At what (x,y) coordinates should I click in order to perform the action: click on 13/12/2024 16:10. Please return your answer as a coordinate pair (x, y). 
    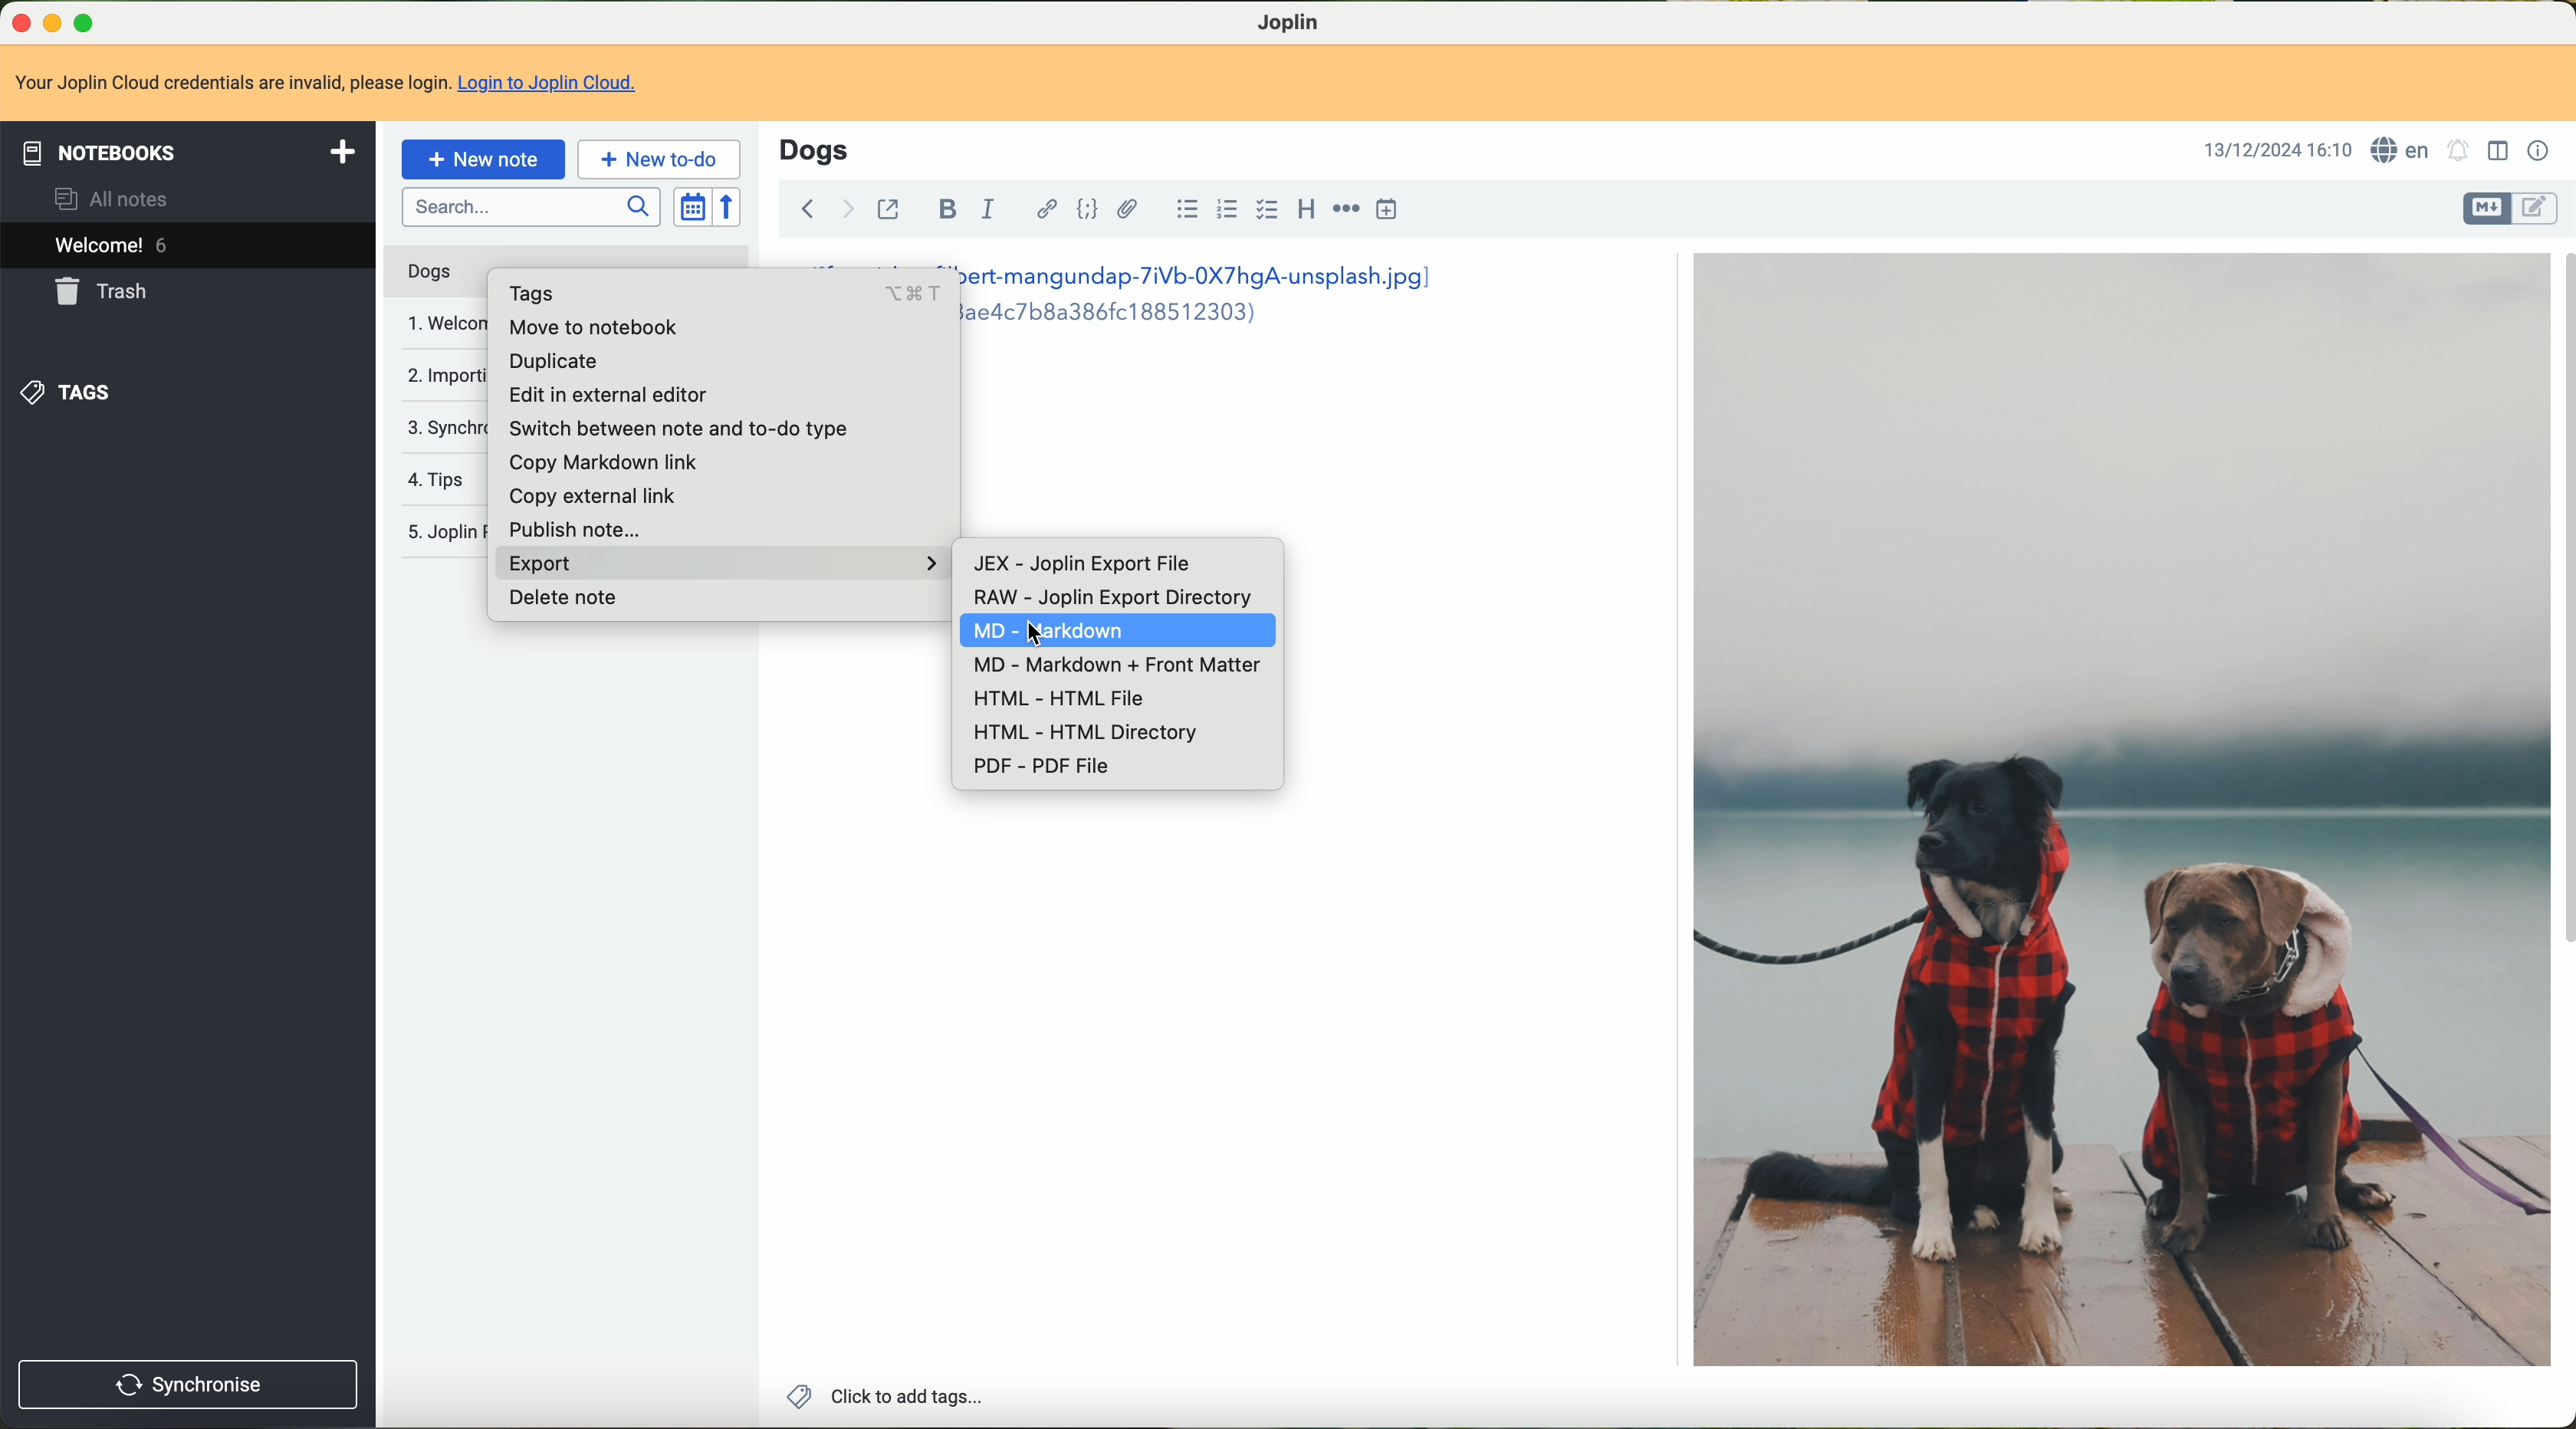
    Looking at the image, I should click on (2273, 148).